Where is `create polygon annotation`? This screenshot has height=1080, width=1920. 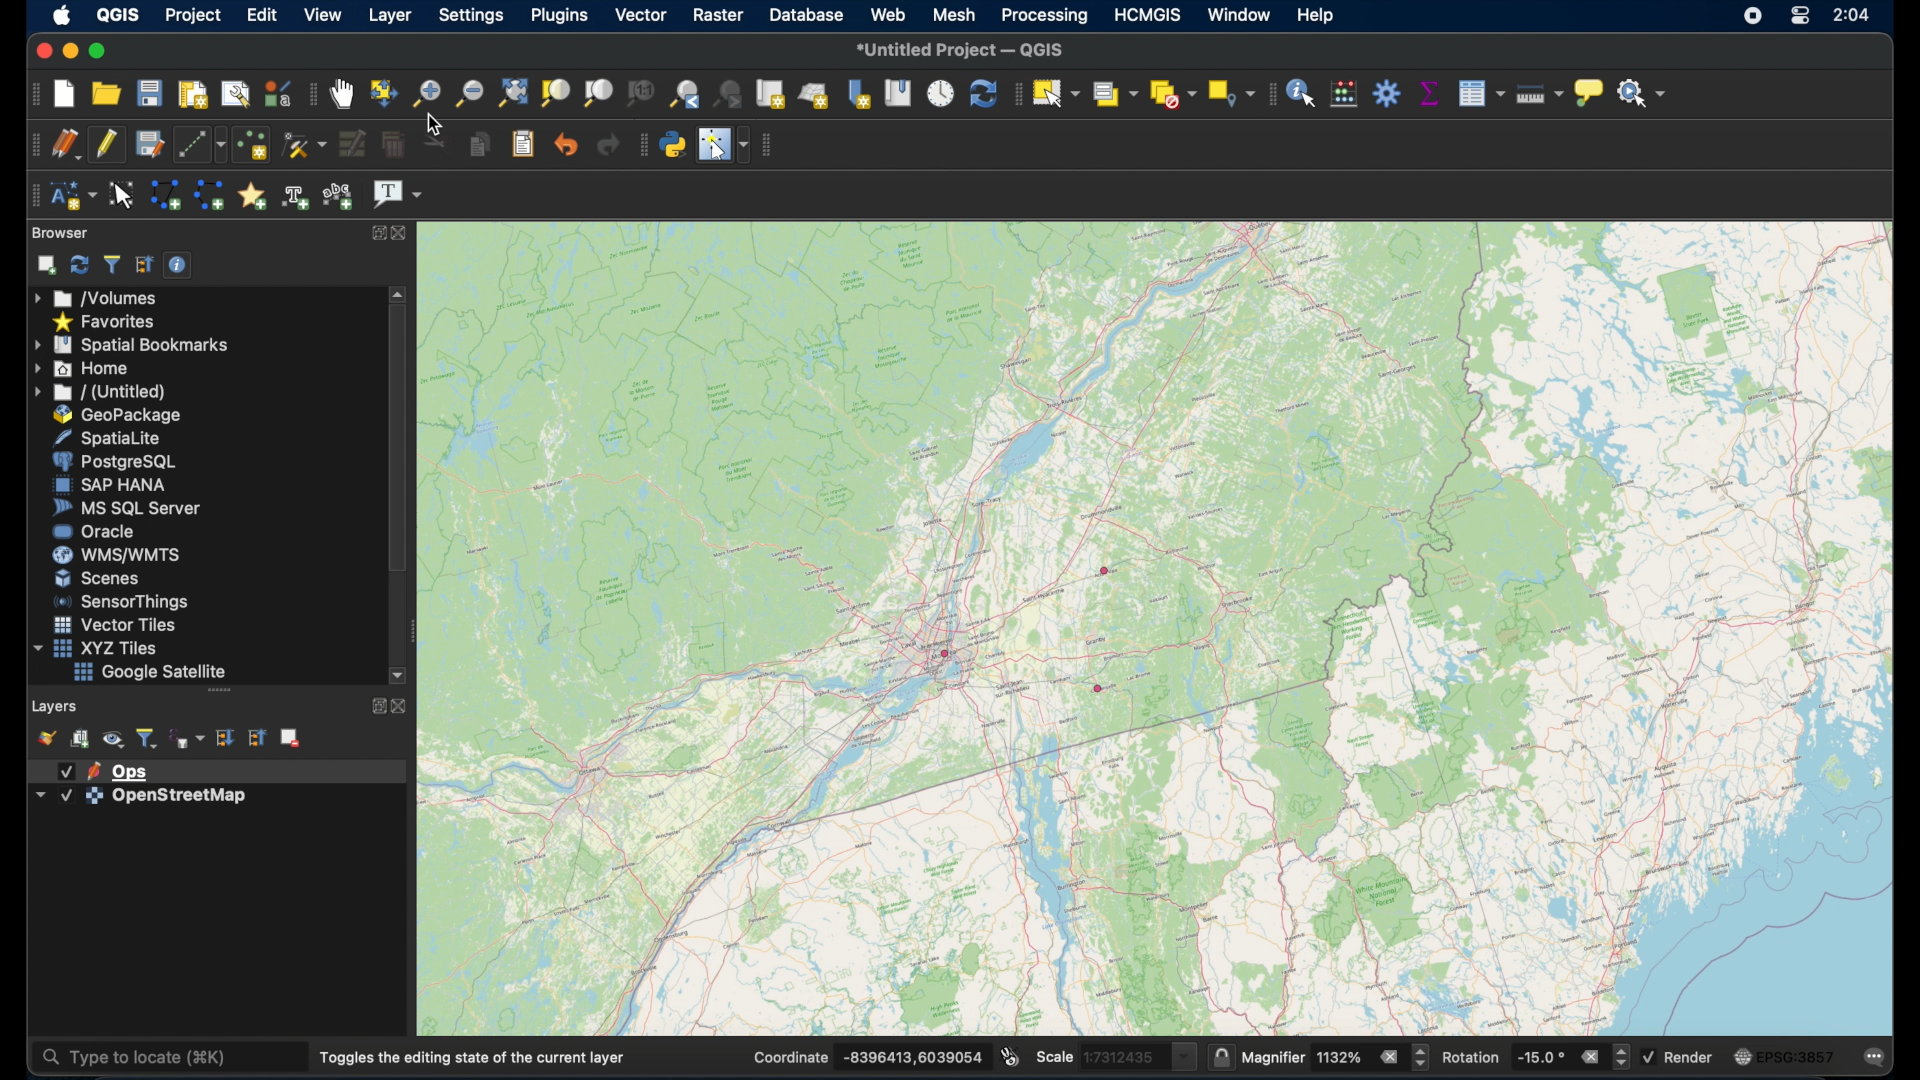
create polygon annotation is located at coordinates (166, 193).